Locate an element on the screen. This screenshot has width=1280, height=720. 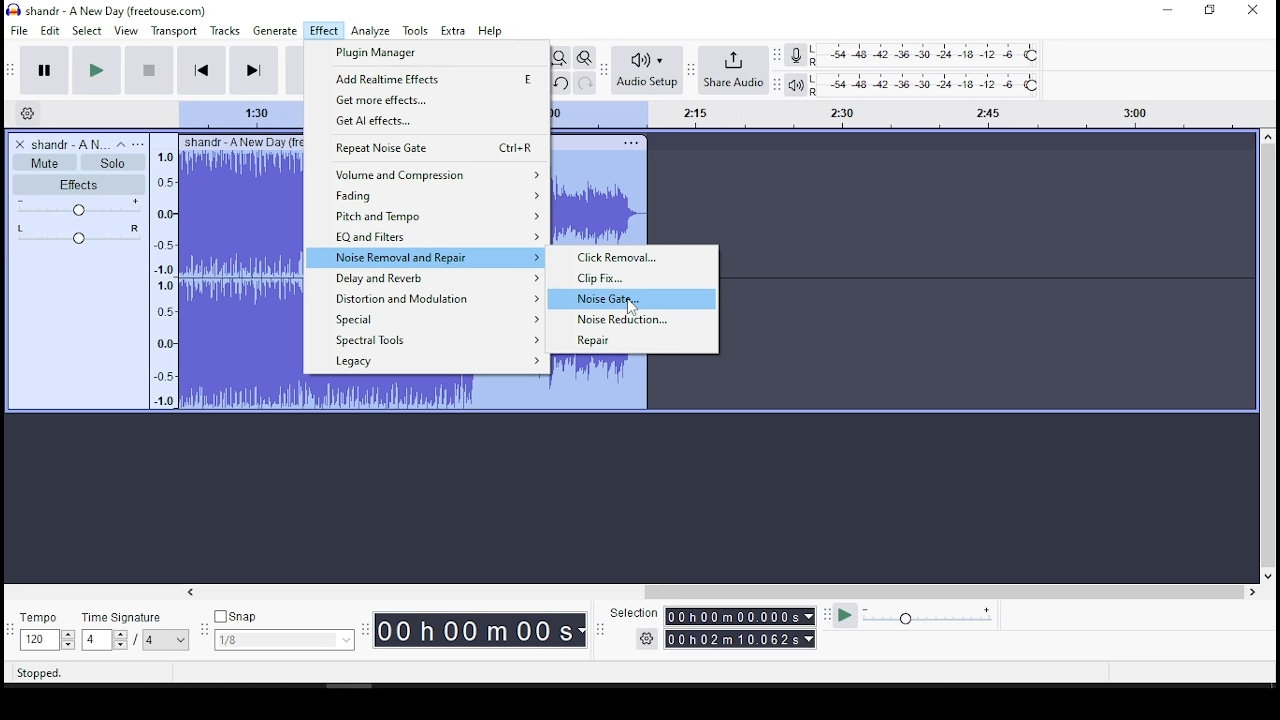
scroll bar is located at coordinates (720, 590).